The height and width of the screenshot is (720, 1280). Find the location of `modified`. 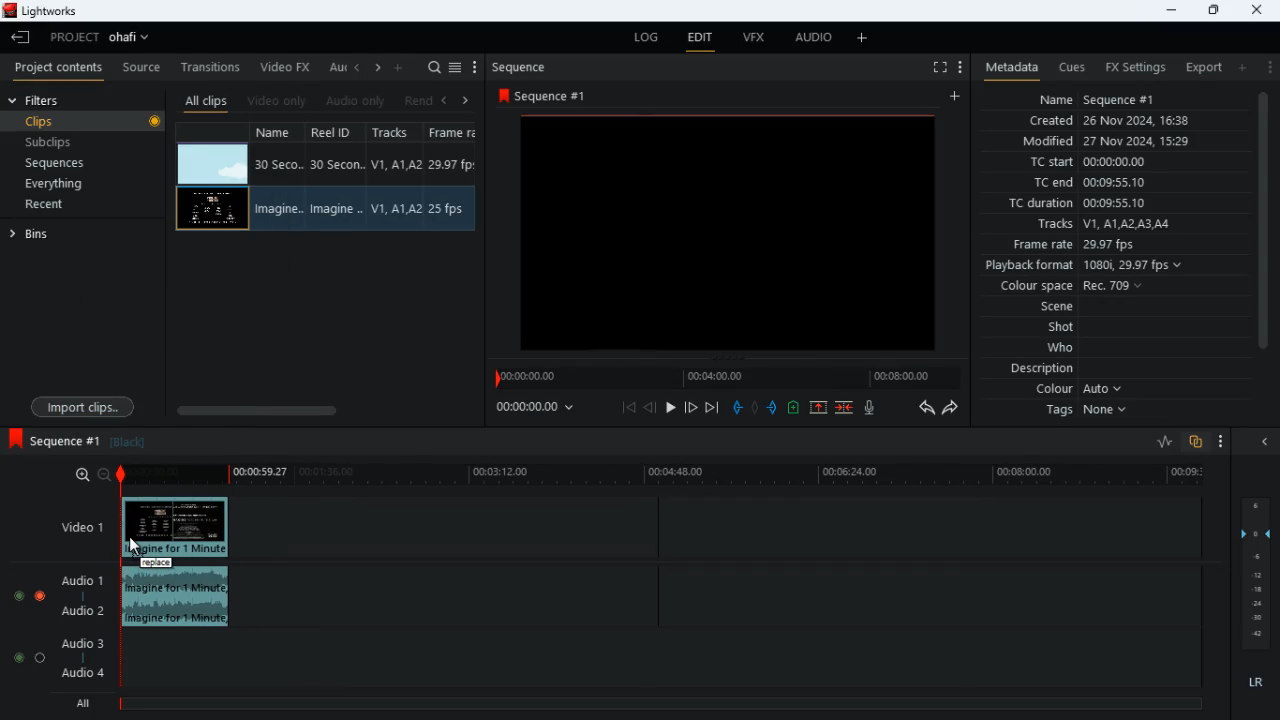

modified is located at coordinates (1119, 143).